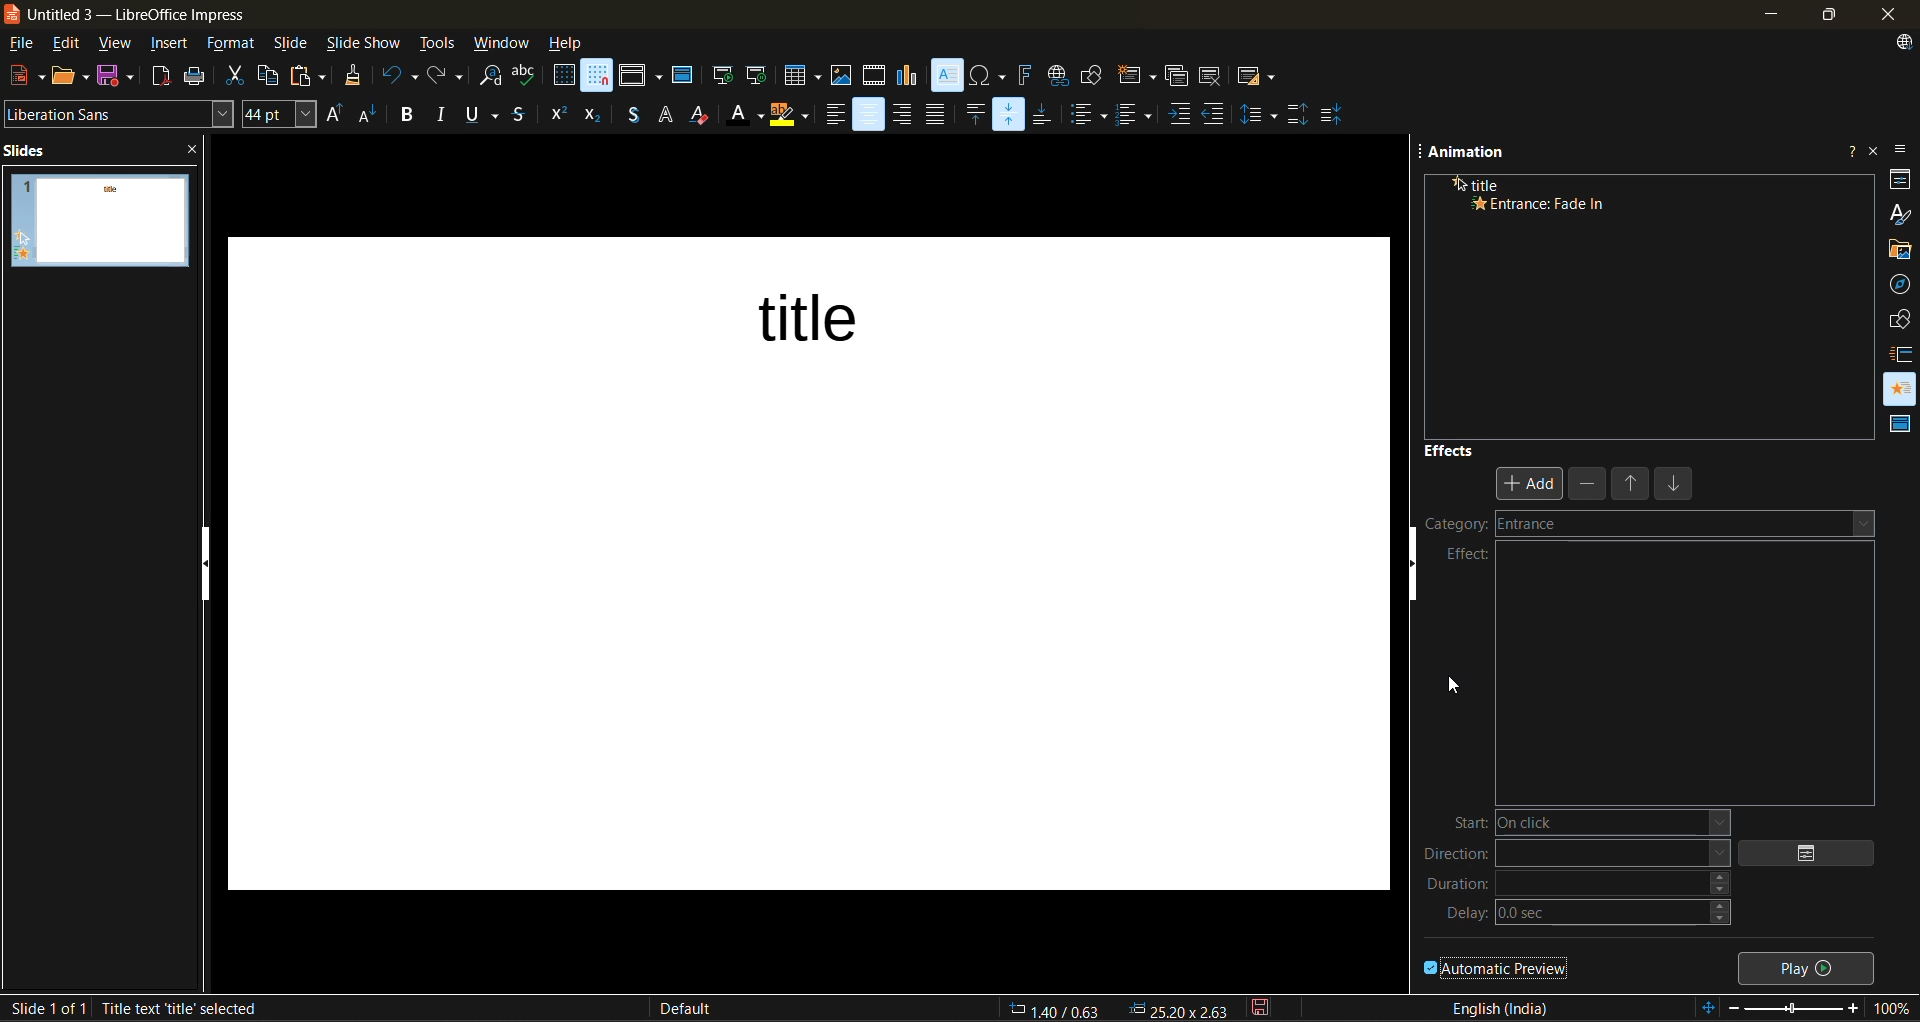 This screenshot has height=1022, width=1920. Describe the element at coordinates (27, 44) in the screenshot. I see `file` at that location.